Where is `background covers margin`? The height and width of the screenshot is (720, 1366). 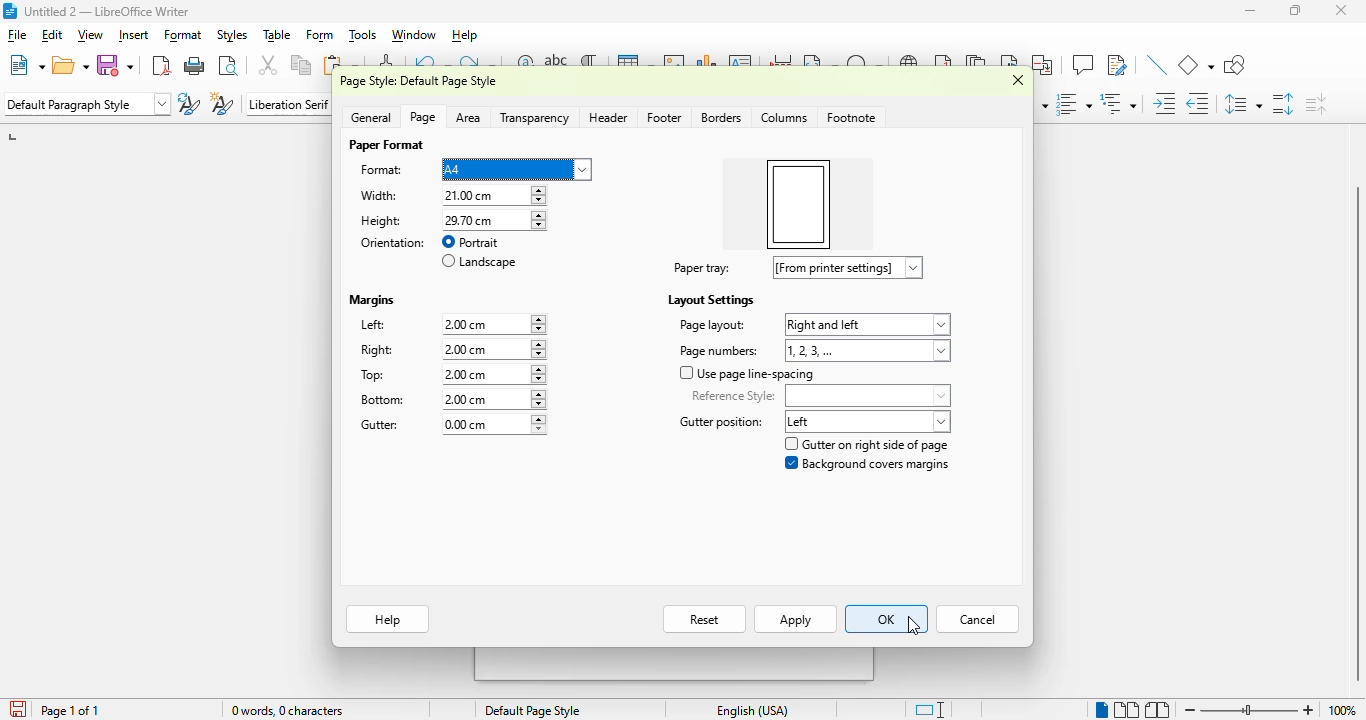
background covers margin is located at coordinates (866, 463).